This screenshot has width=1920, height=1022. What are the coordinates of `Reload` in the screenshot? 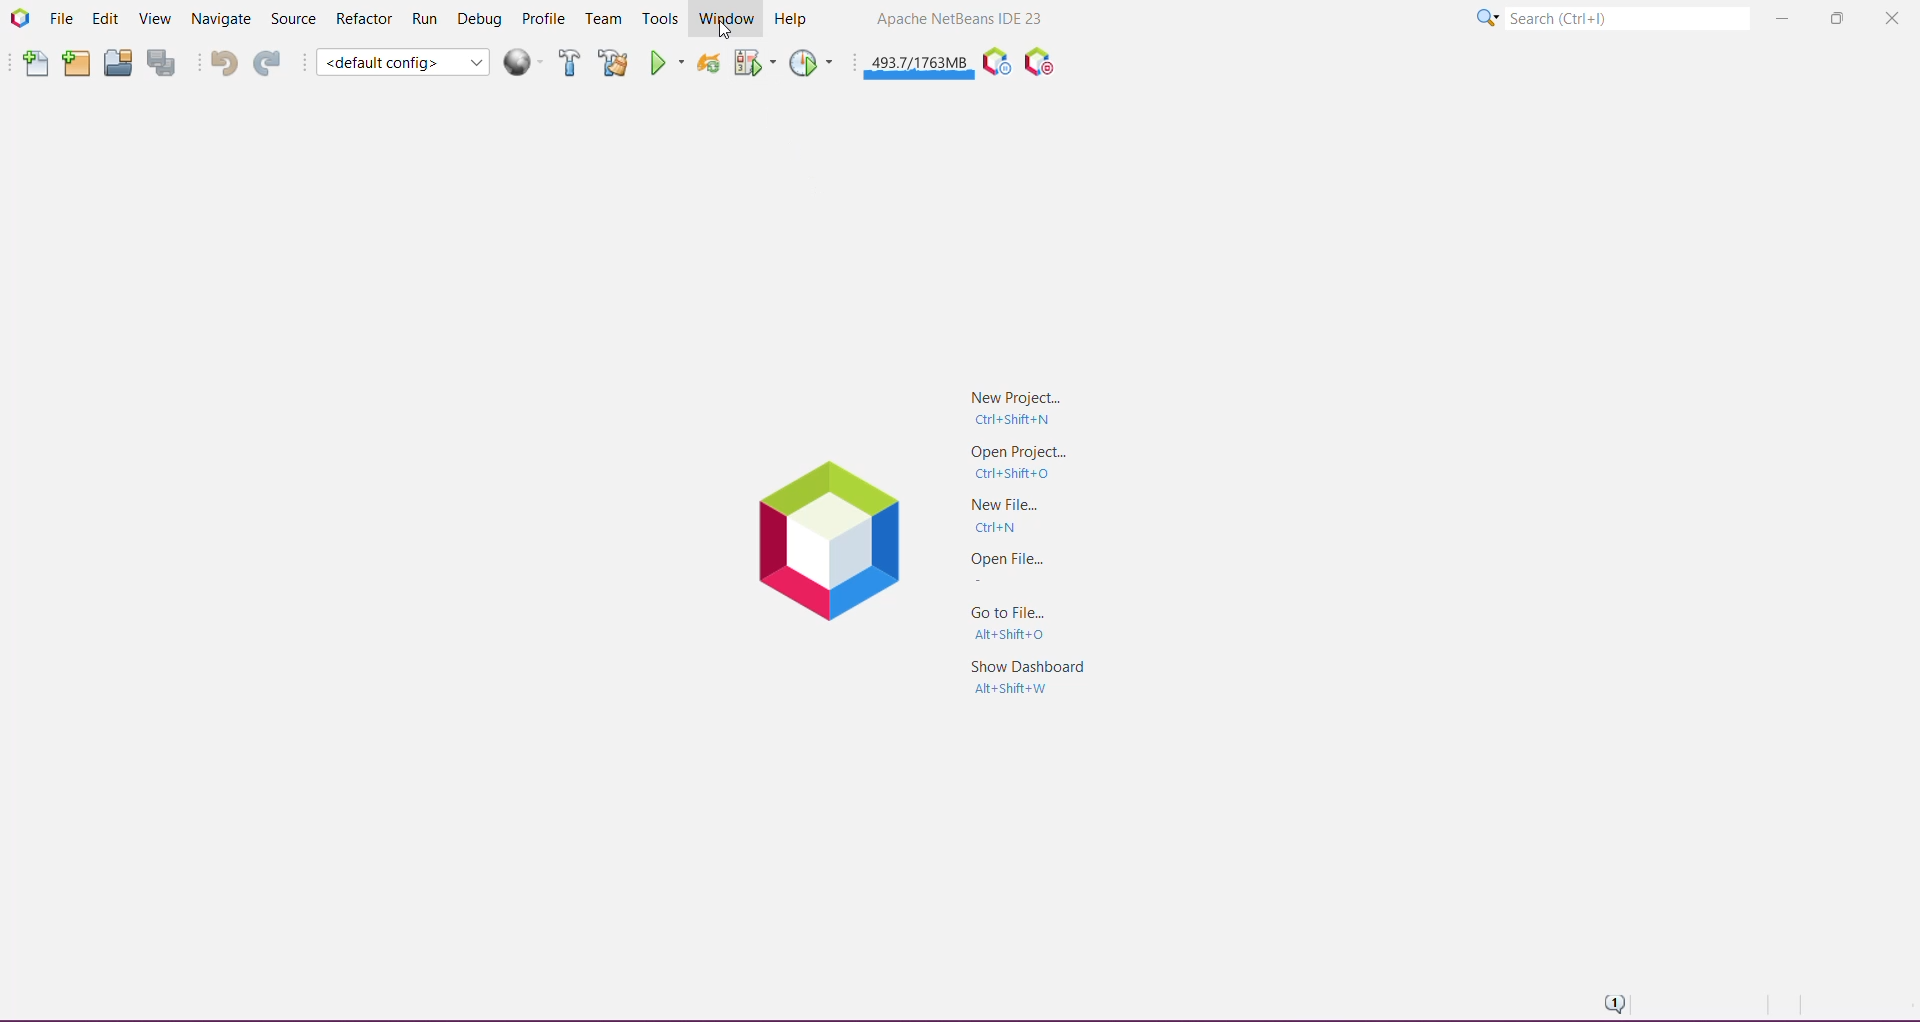 It's located at (708, 62).